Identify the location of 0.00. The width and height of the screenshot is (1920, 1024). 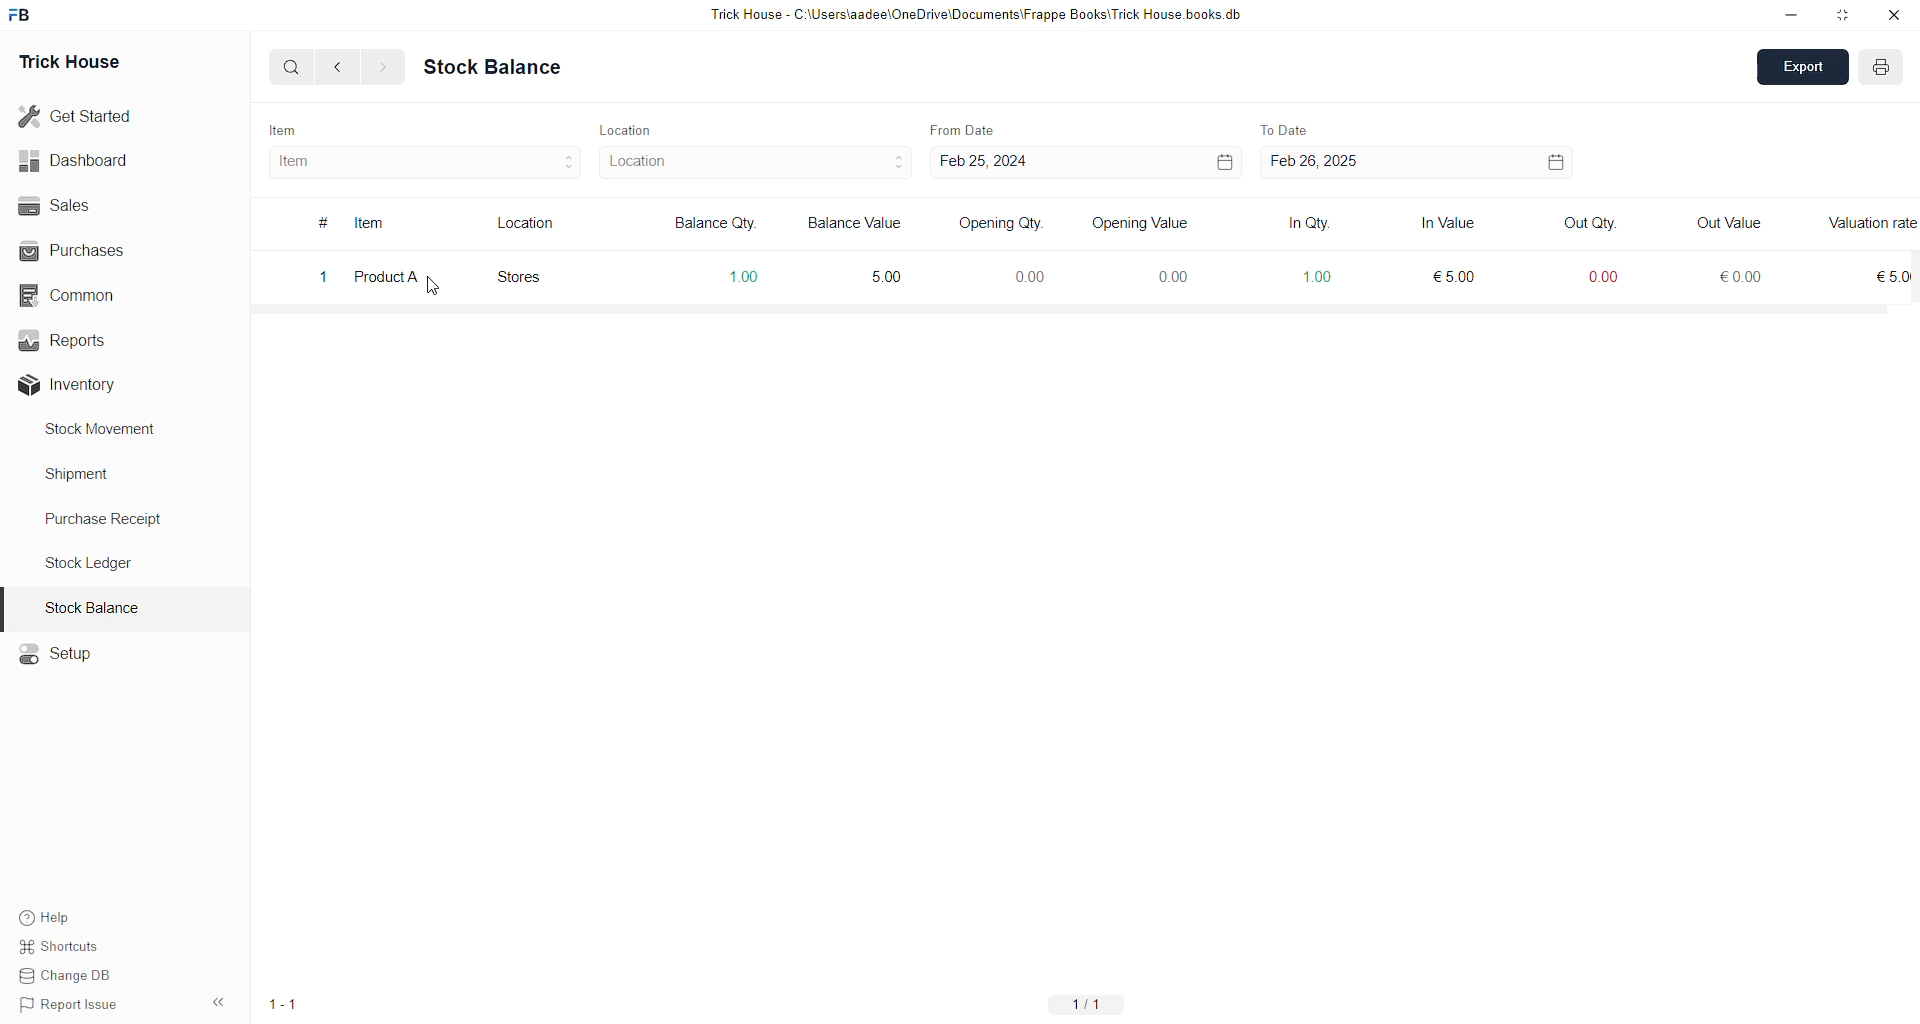
(1593, 276).